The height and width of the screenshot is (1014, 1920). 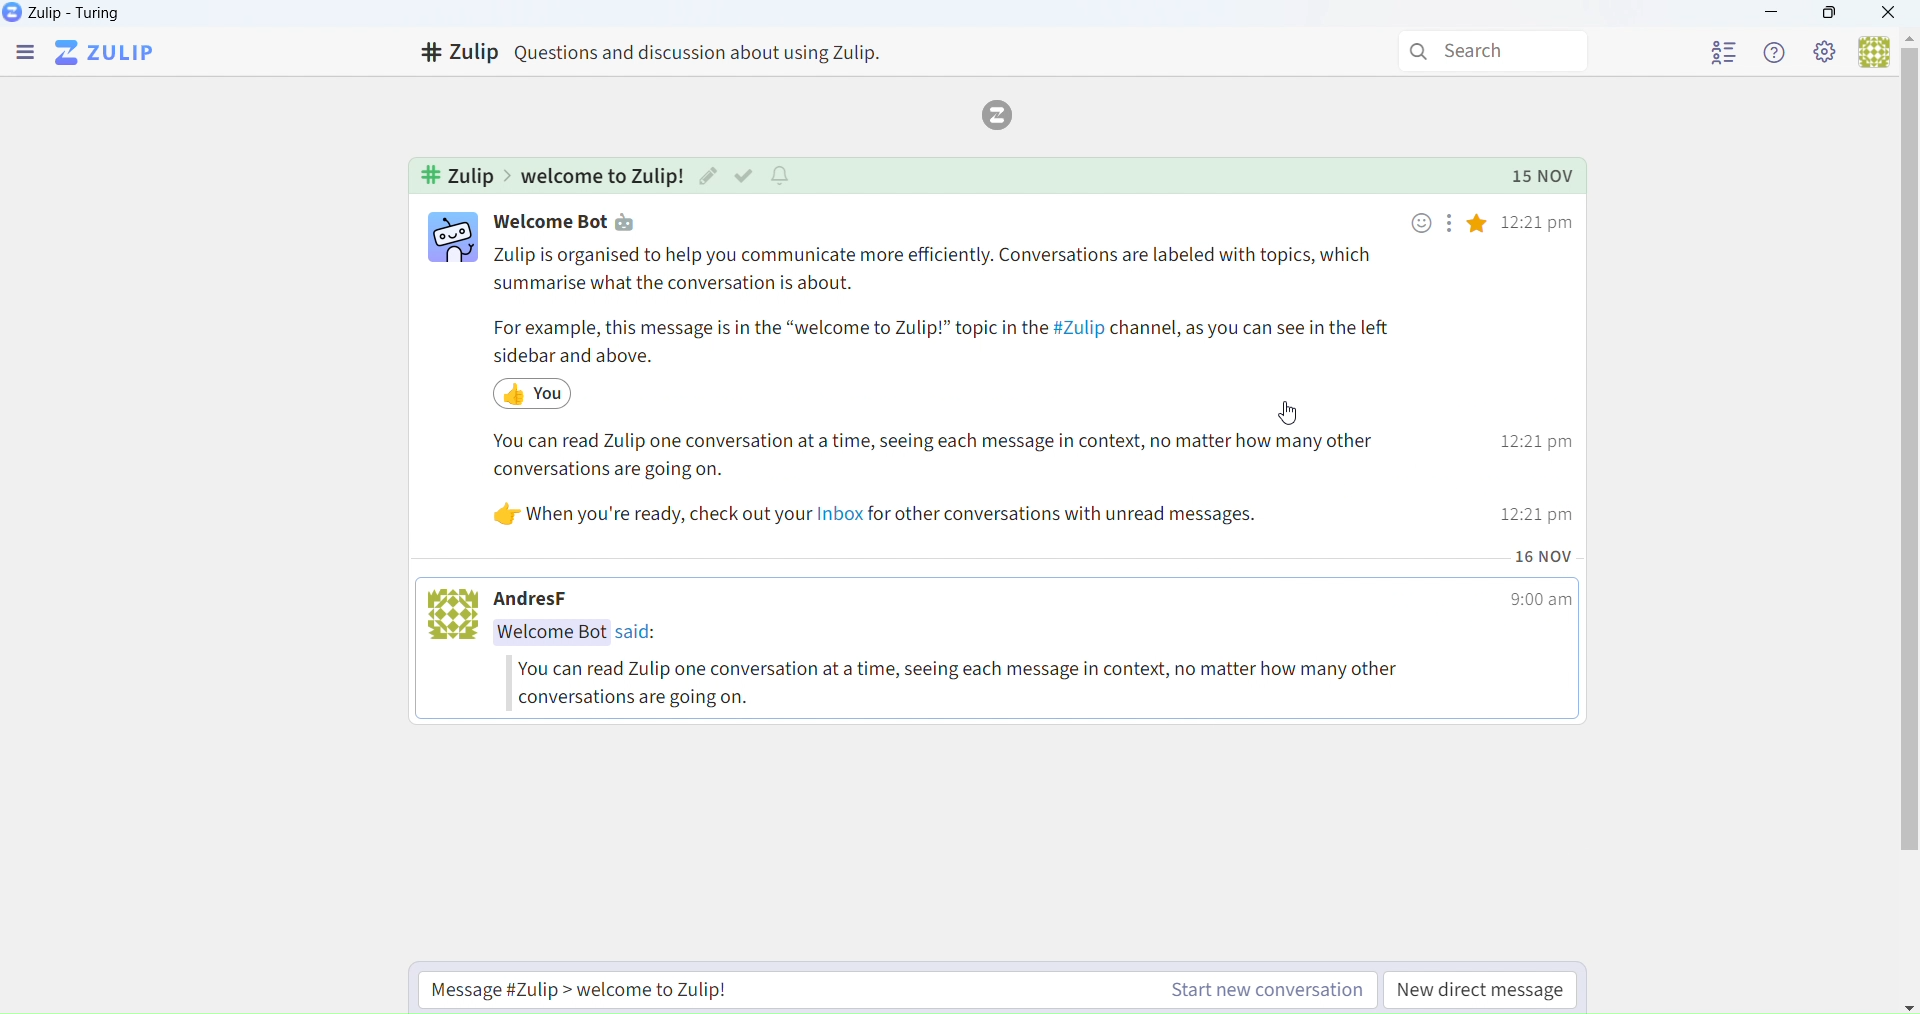 What do you see at coordinates (454, 238) in the screenshot?
I see `user profile` at bounding box center [454, 238].